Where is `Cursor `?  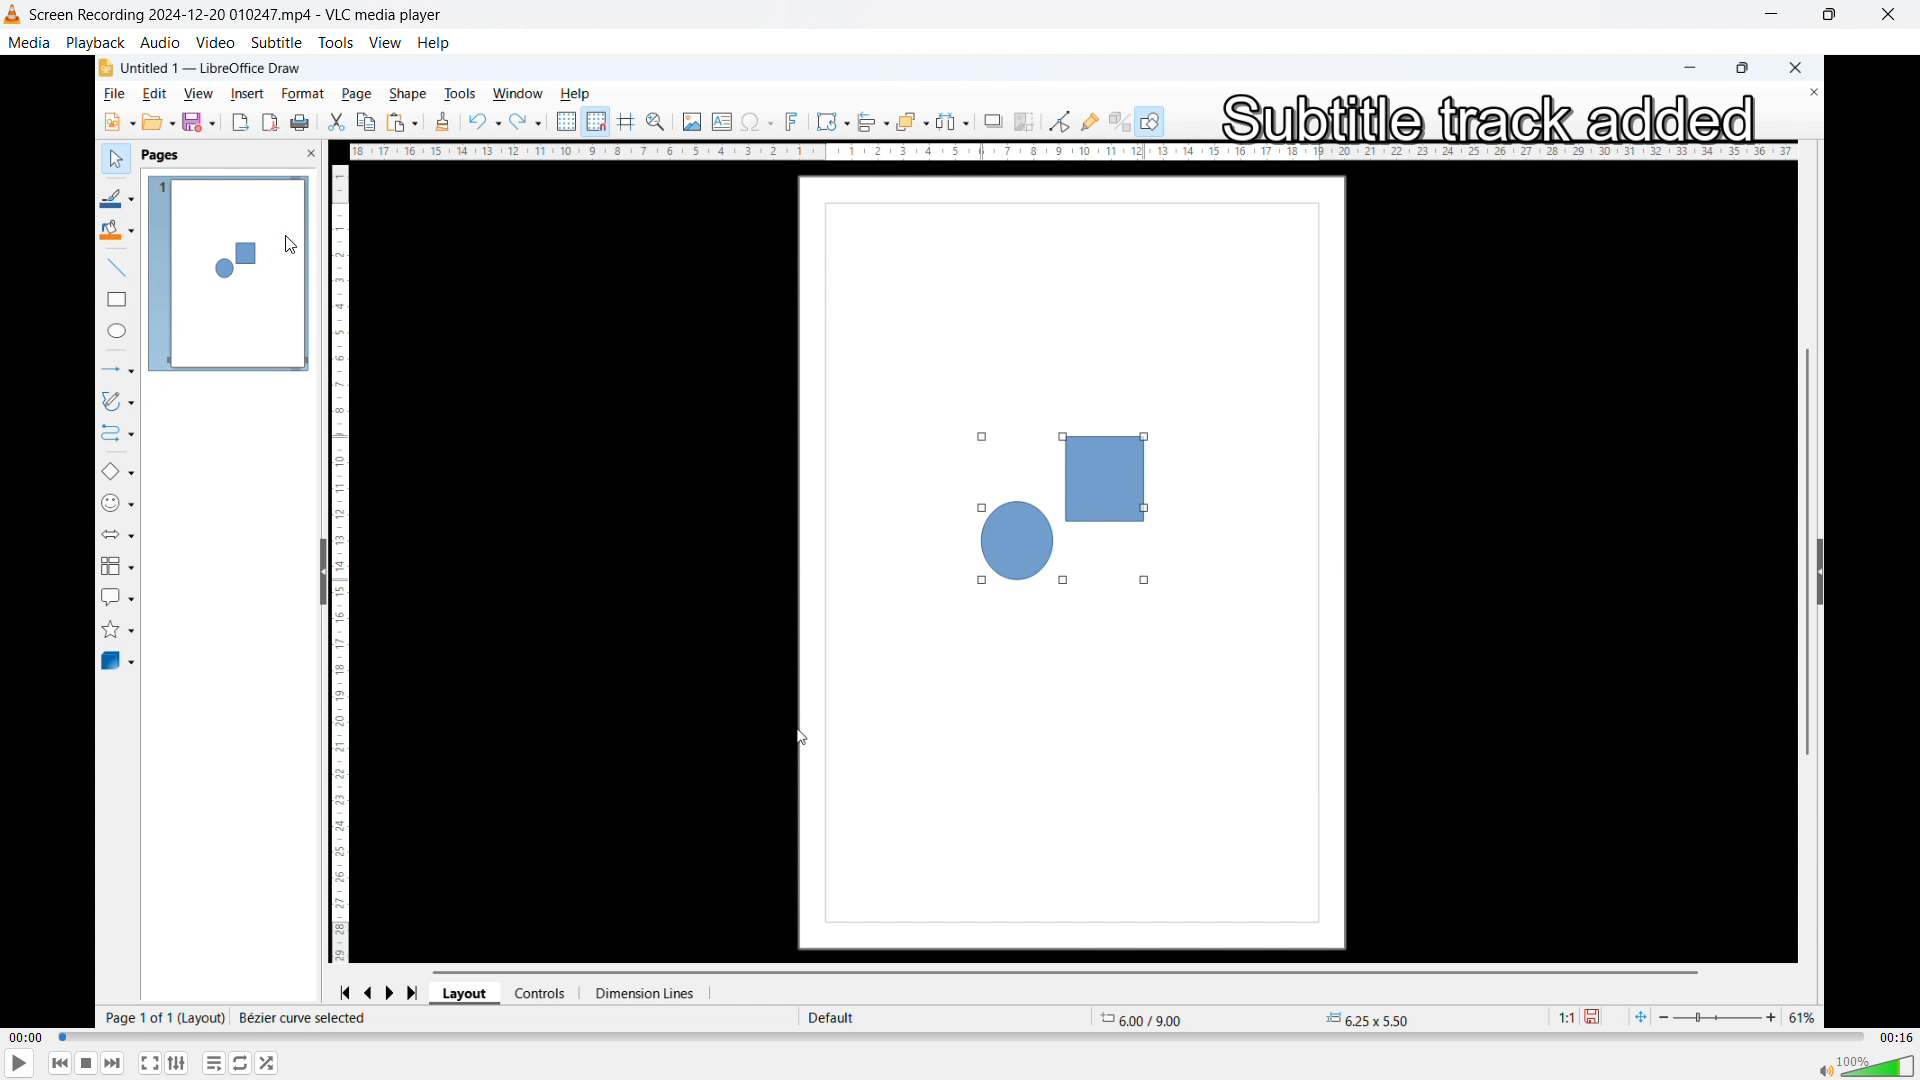 Cursor  is located at coordinates (290, 245).